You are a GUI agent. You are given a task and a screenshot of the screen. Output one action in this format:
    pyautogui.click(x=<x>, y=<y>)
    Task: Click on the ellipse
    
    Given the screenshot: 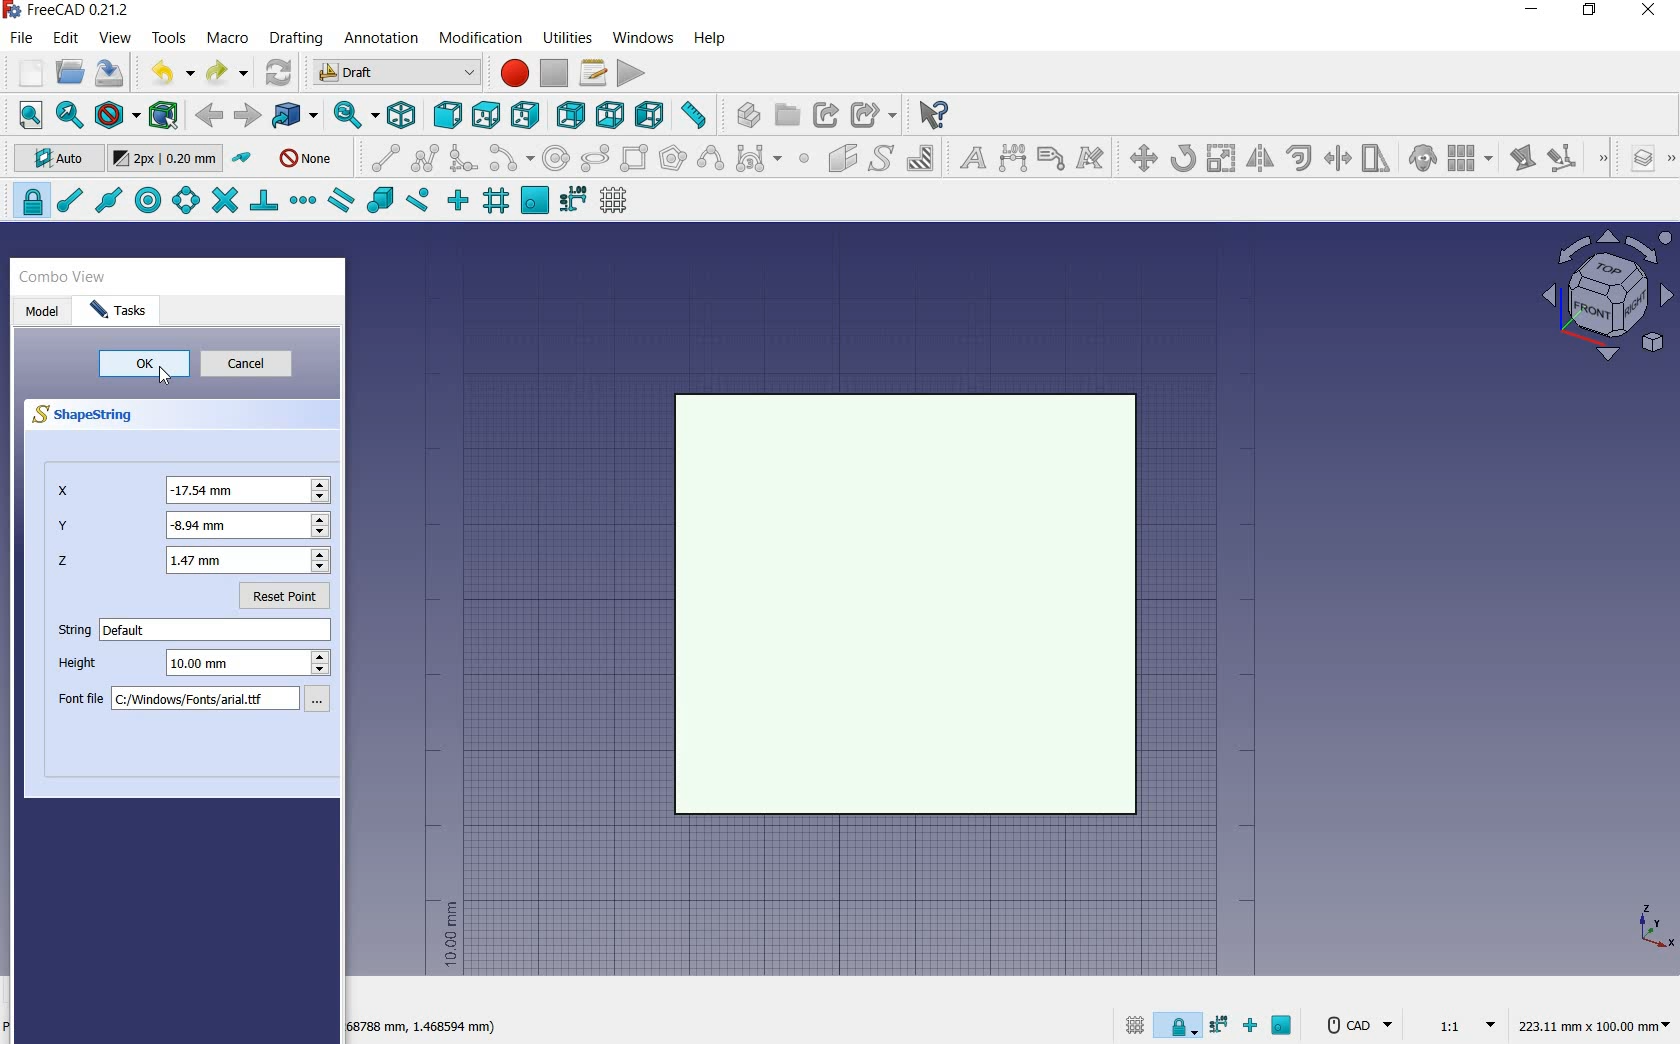 What is the action you would take?
    pyautogui.click(x=594, y=159)
    